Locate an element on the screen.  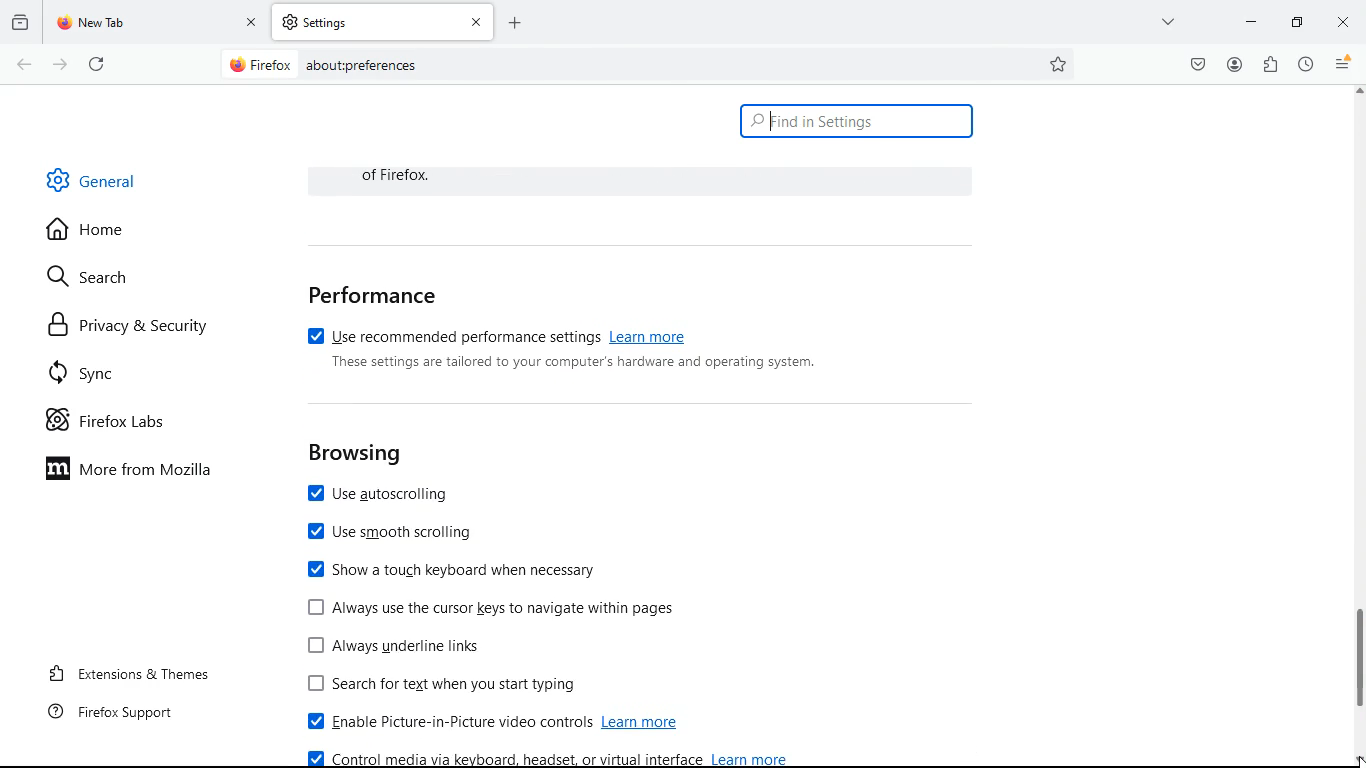
search for text when you start typing is located at coordinates (453, 685).